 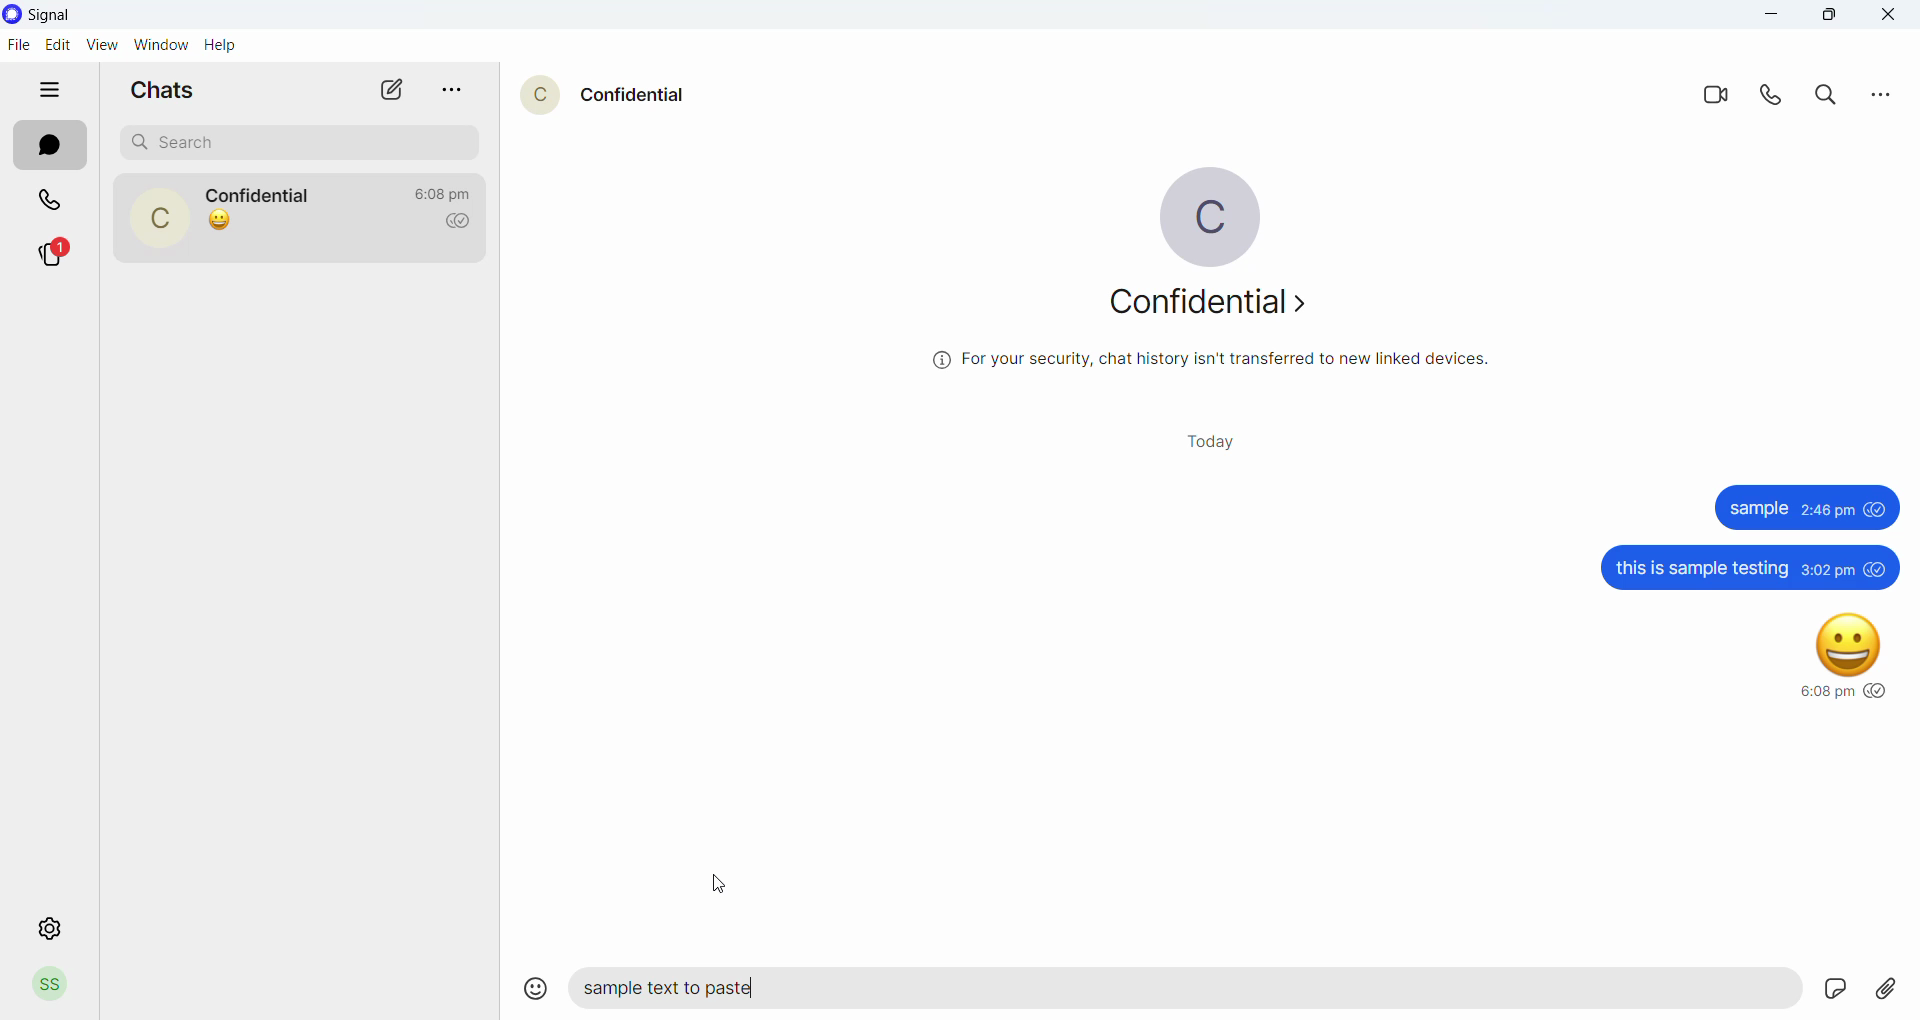 I want to click on profile picture, so click(x=1208, y=214).